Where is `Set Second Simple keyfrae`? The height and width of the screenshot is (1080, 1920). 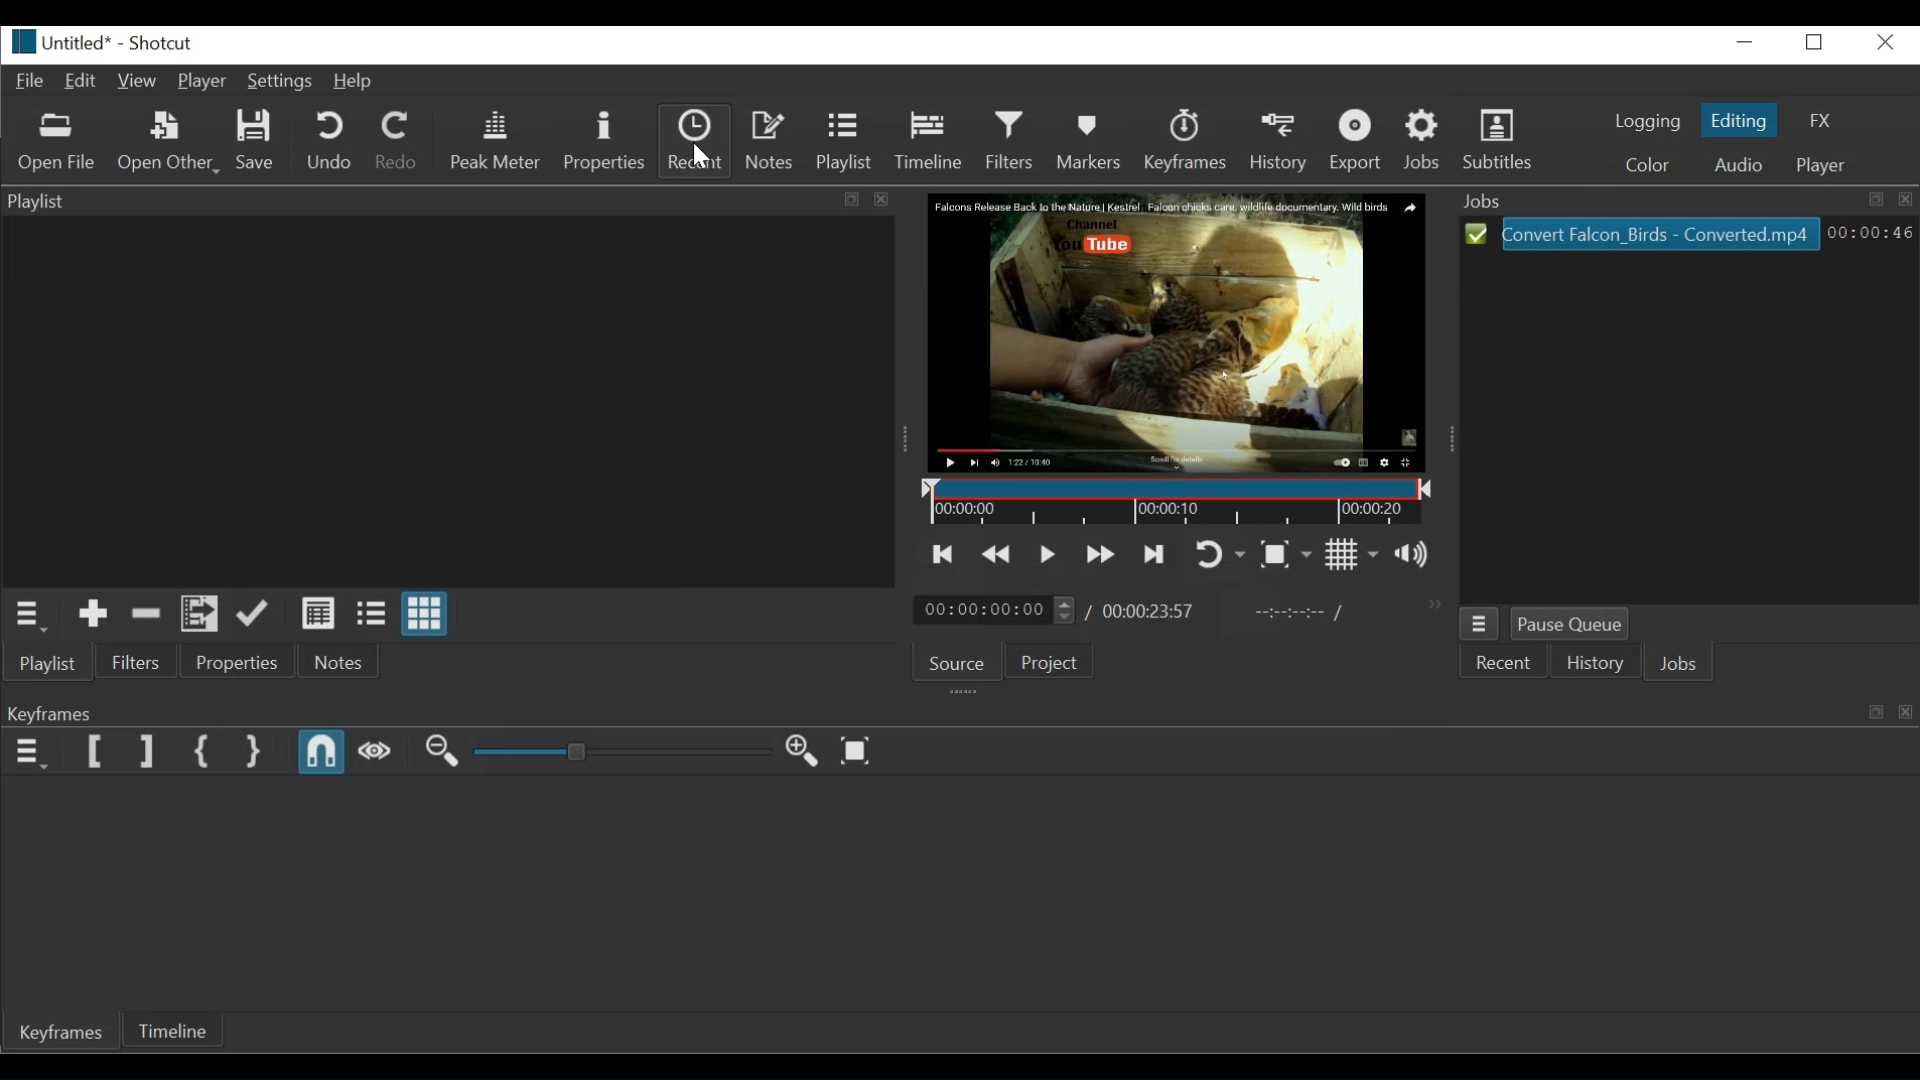
Set Second Simple keyfrae is located at coordinates (254, 754).